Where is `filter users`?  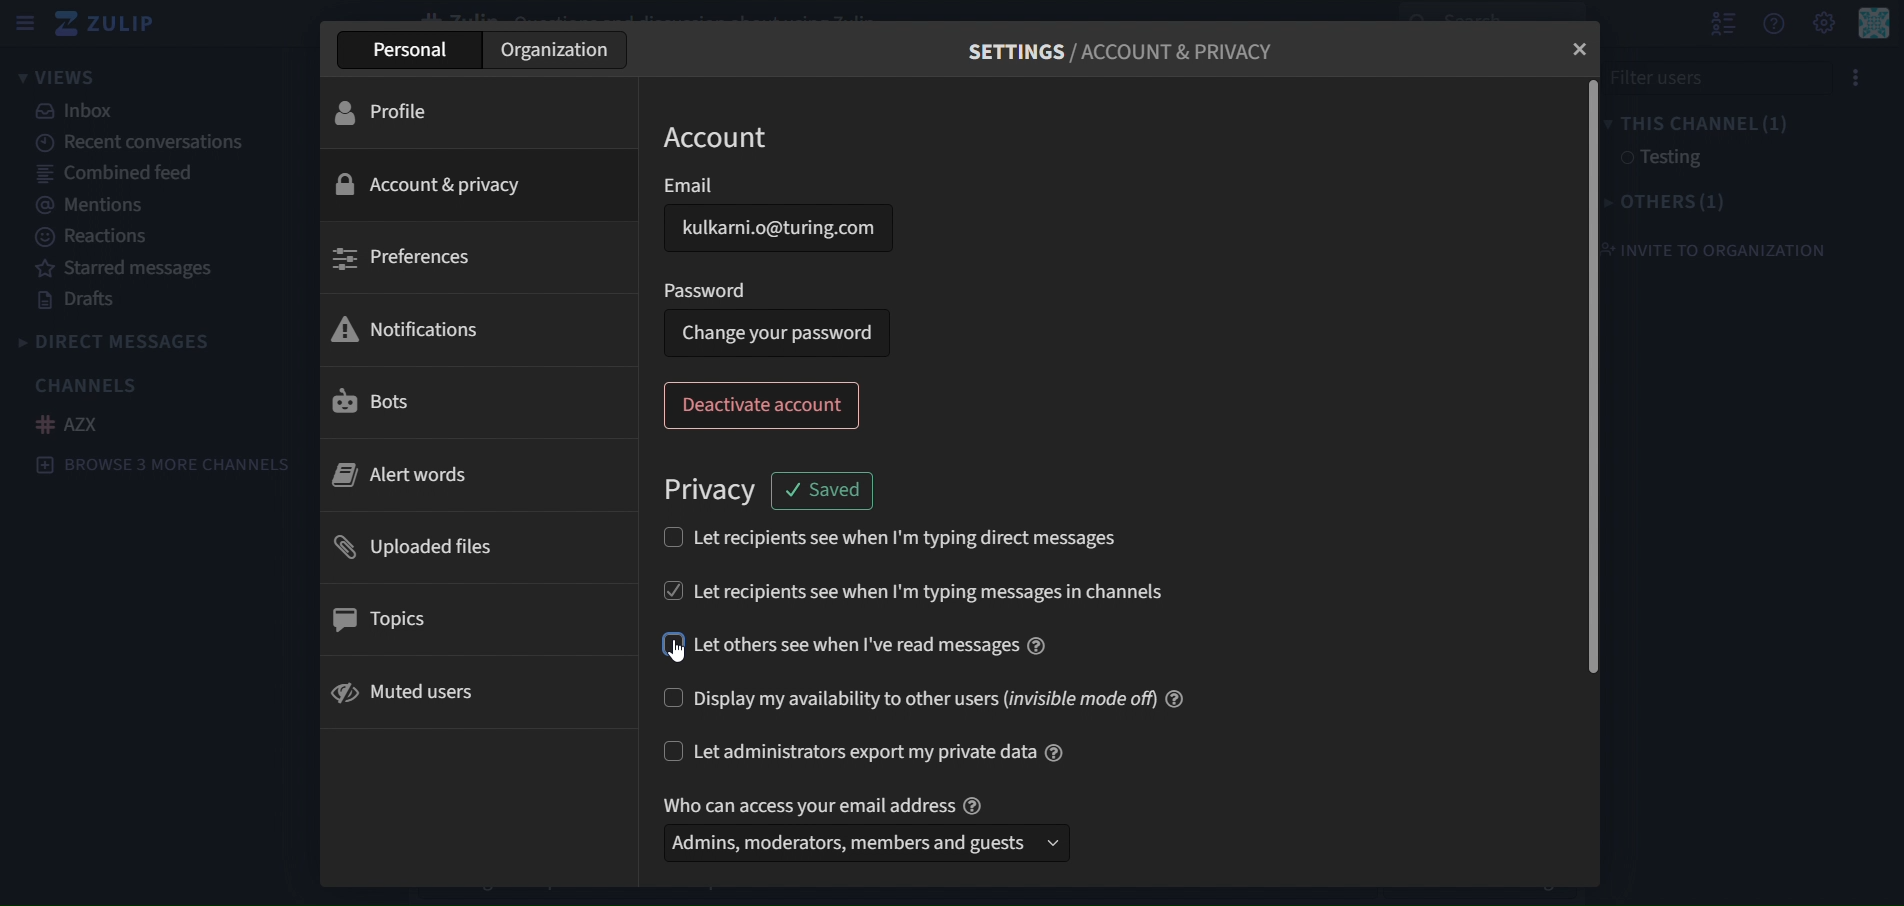
filter users is located at coordinates (1709, 78).